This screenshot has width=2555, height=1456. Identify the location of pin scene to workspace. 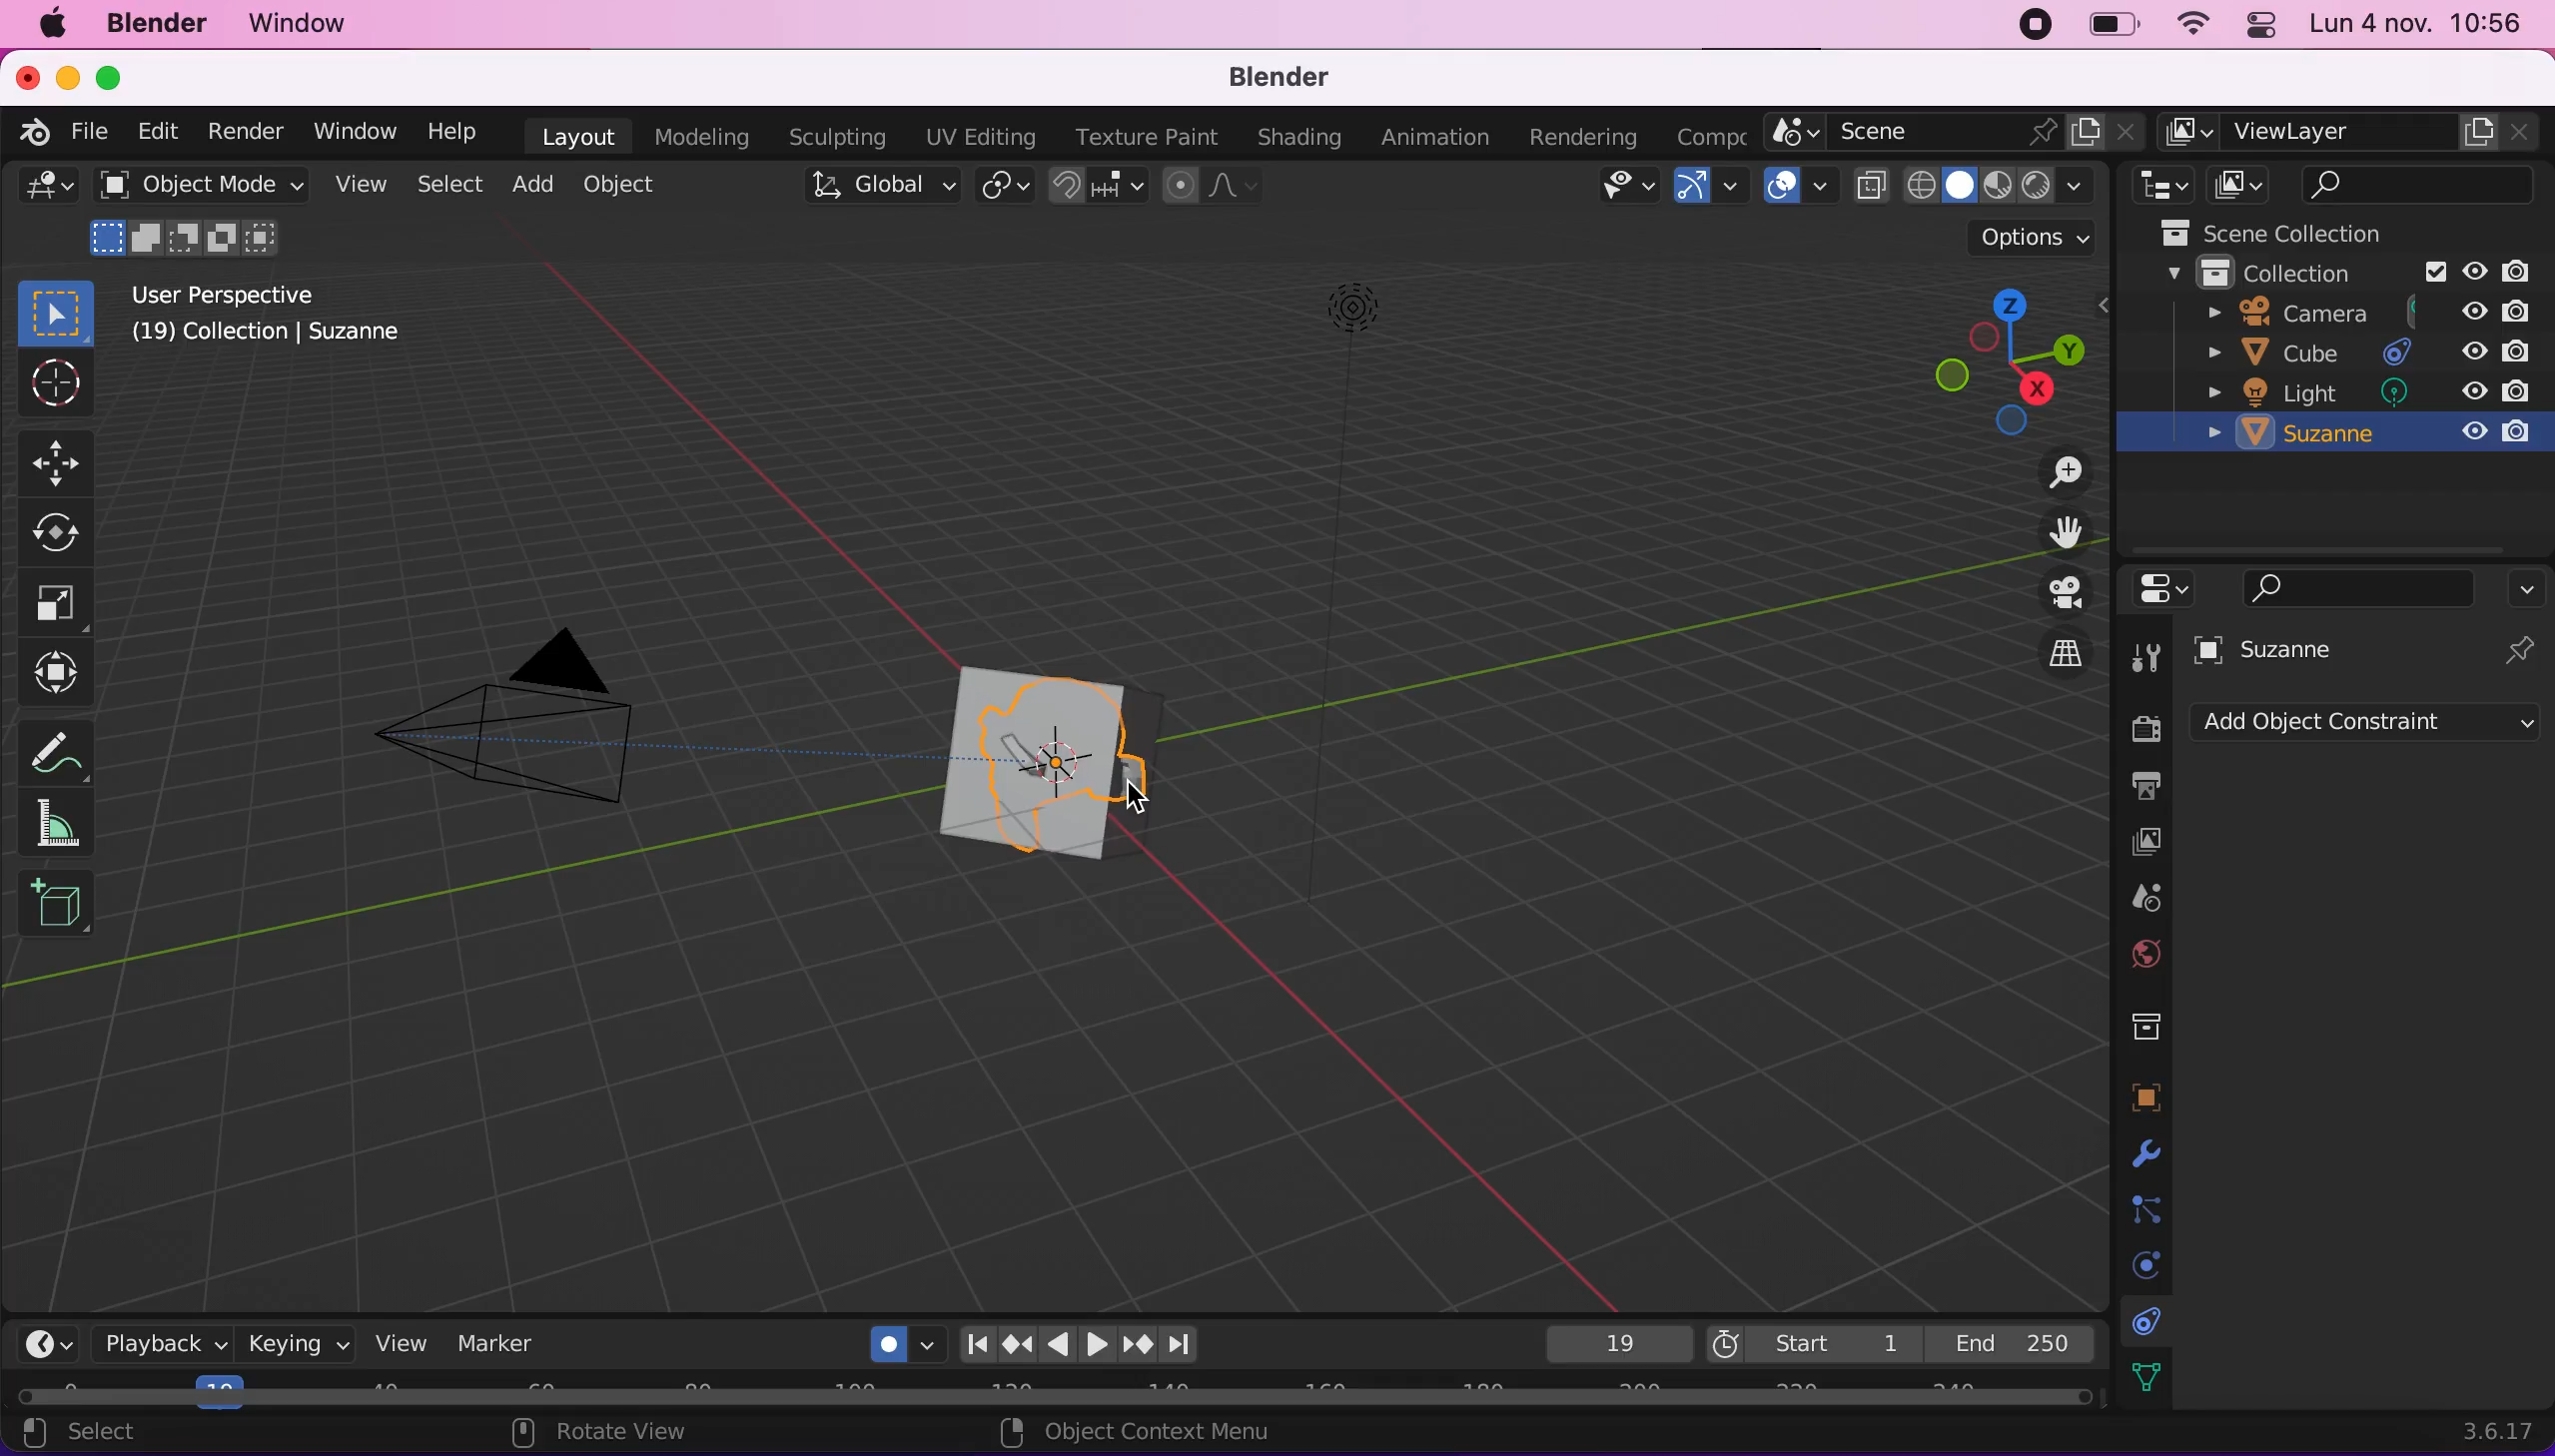
(2045, 136).